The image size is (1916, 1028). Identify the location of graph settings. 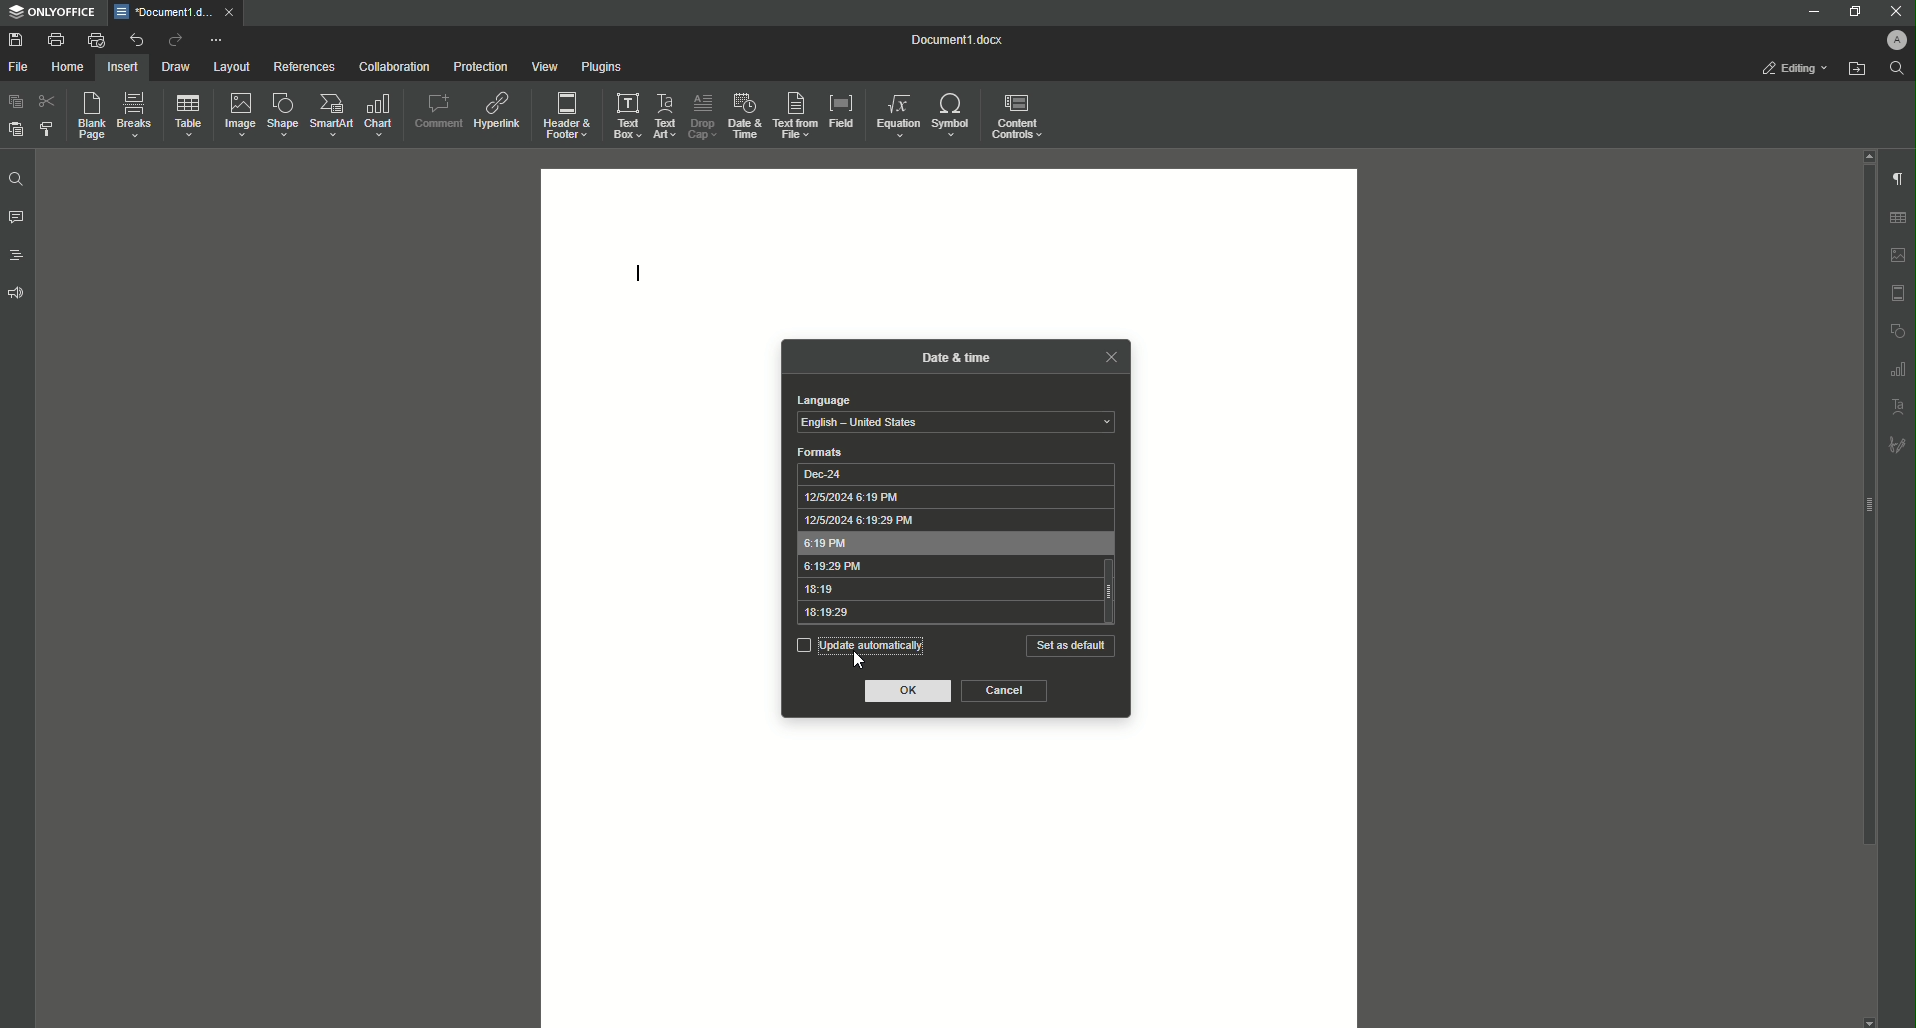
(1898, 368).